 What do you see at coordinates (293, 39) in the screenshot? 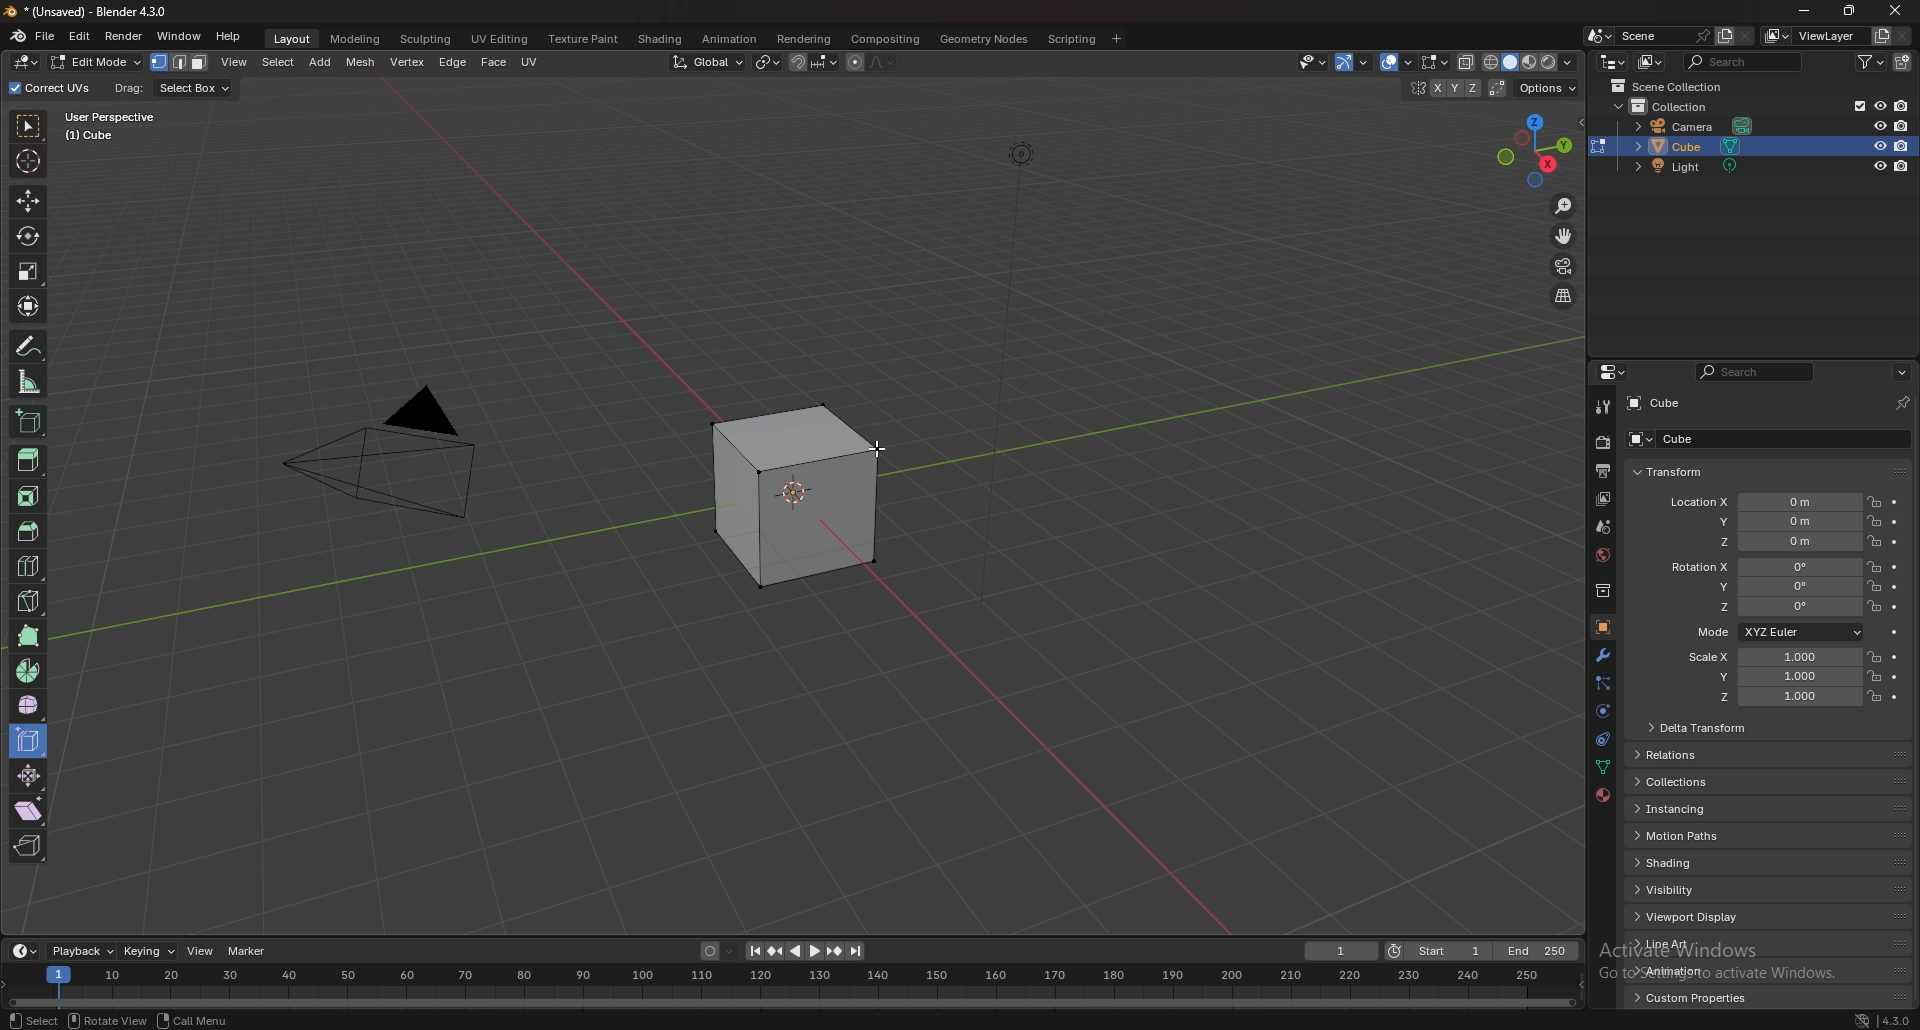
I see `layout` at bounding box center [293, 39].